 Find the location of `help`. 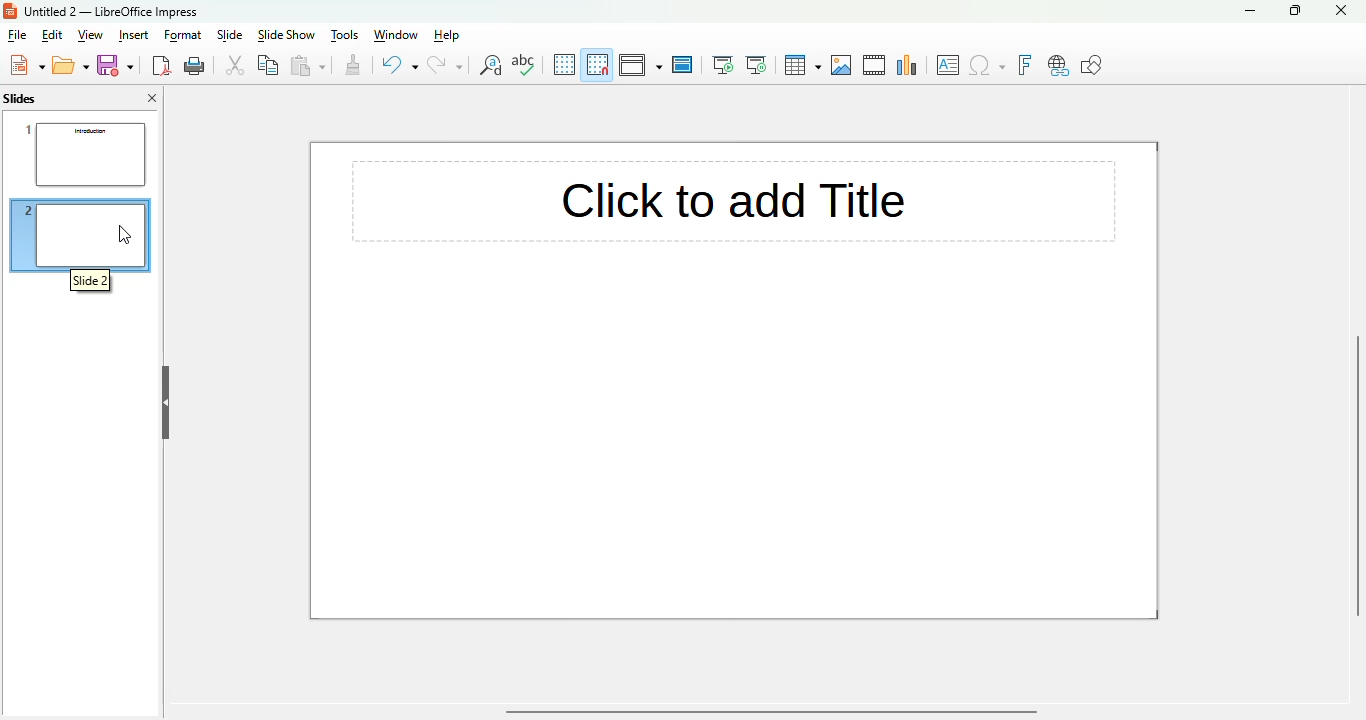

help is located at coordinates (448, 35).